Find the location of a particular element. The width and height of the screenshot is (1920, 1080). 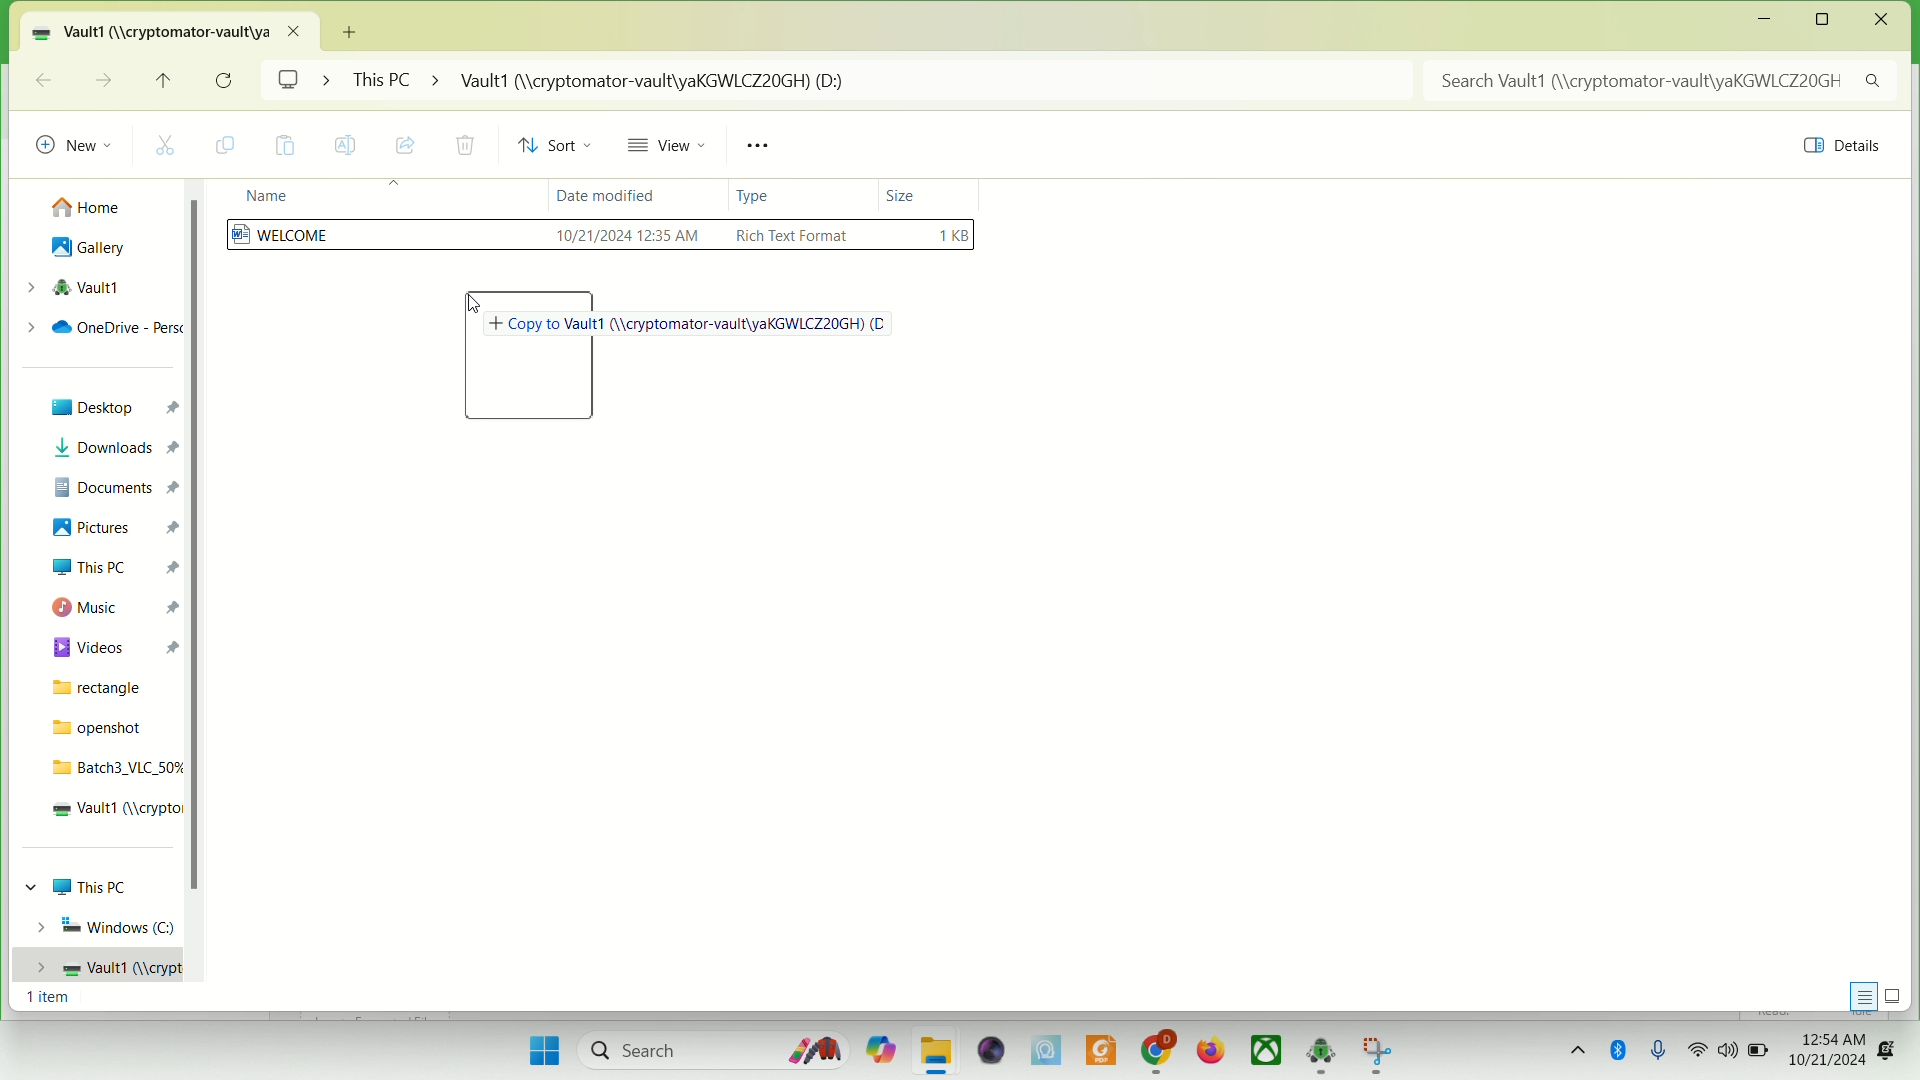

app is located at coordinates (1376, 1054).